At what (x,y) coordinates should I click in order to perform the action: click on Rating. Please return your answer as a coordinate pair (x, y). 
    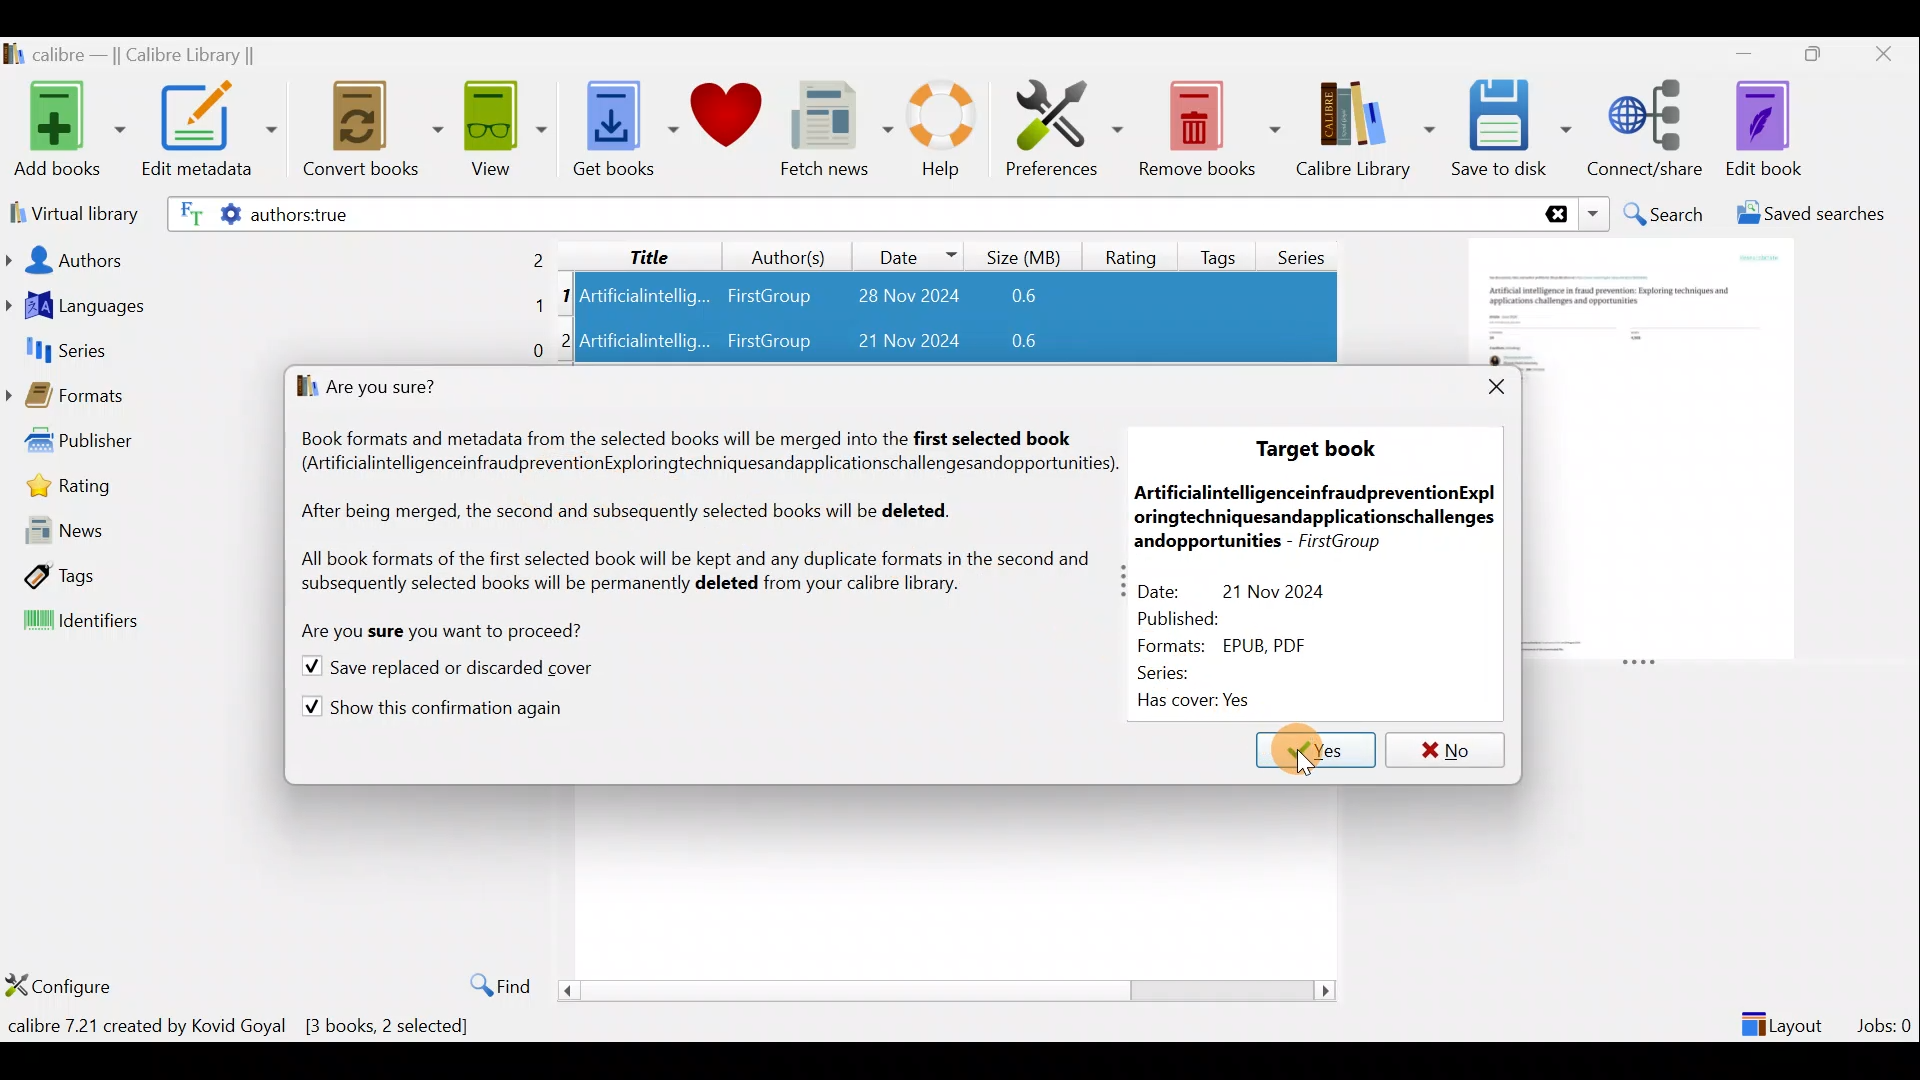
    Looking at the image, I should click on (1131, 254).